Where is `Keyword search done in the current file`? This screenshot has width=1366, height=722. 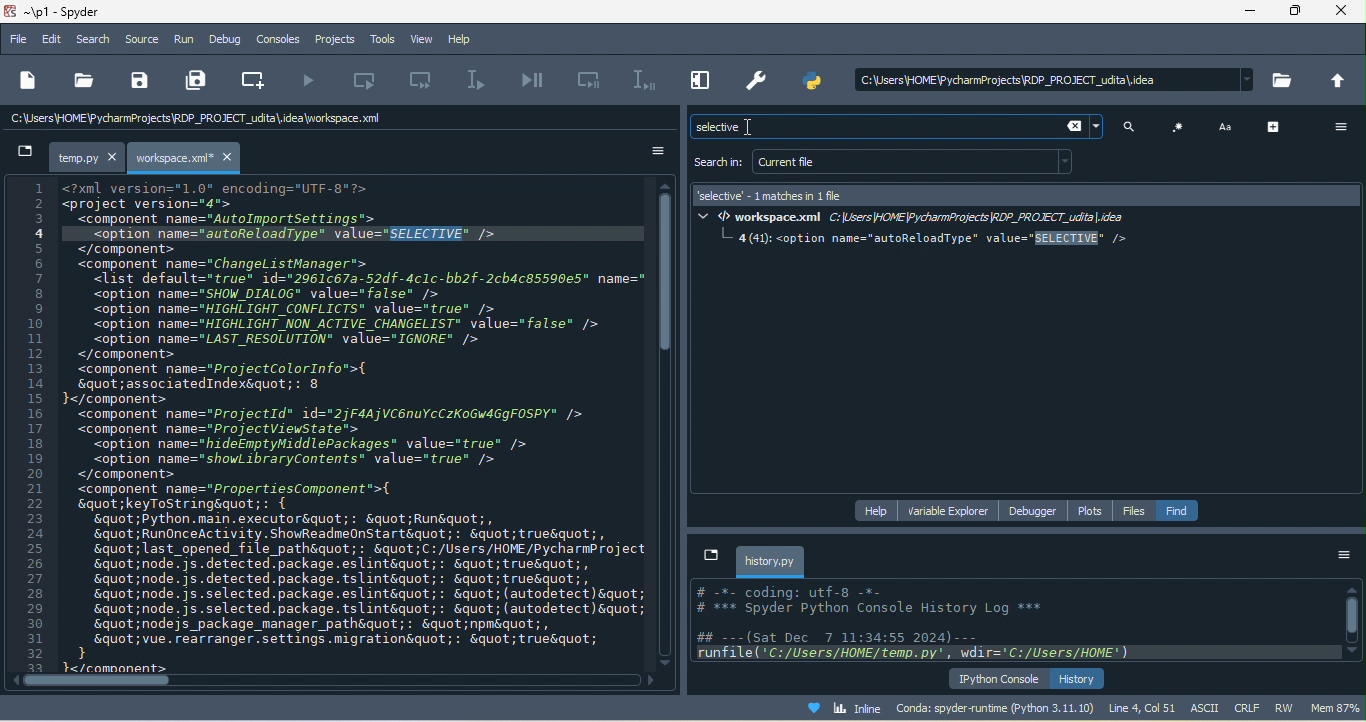 Keyword search done in the current file is located at coordinates (1031, 339).